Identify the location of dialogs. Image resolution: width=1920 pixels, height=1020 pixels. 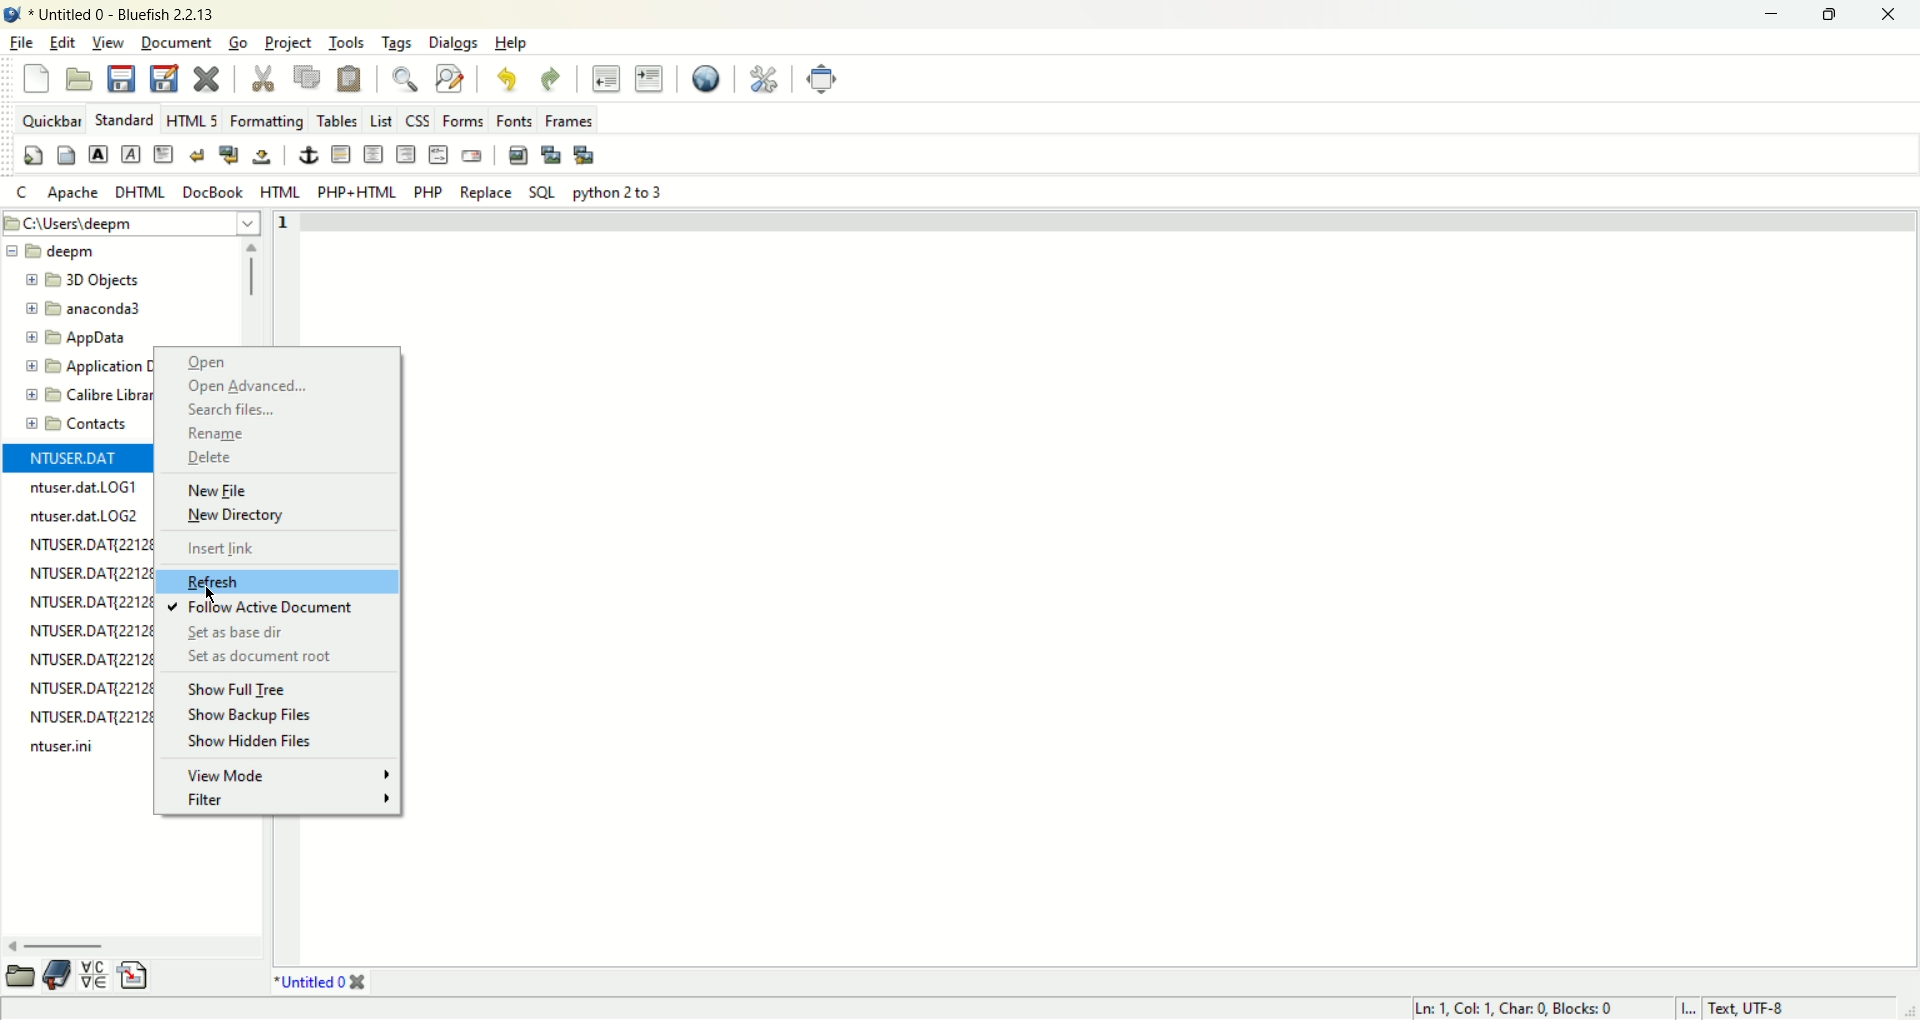
(452, 43).